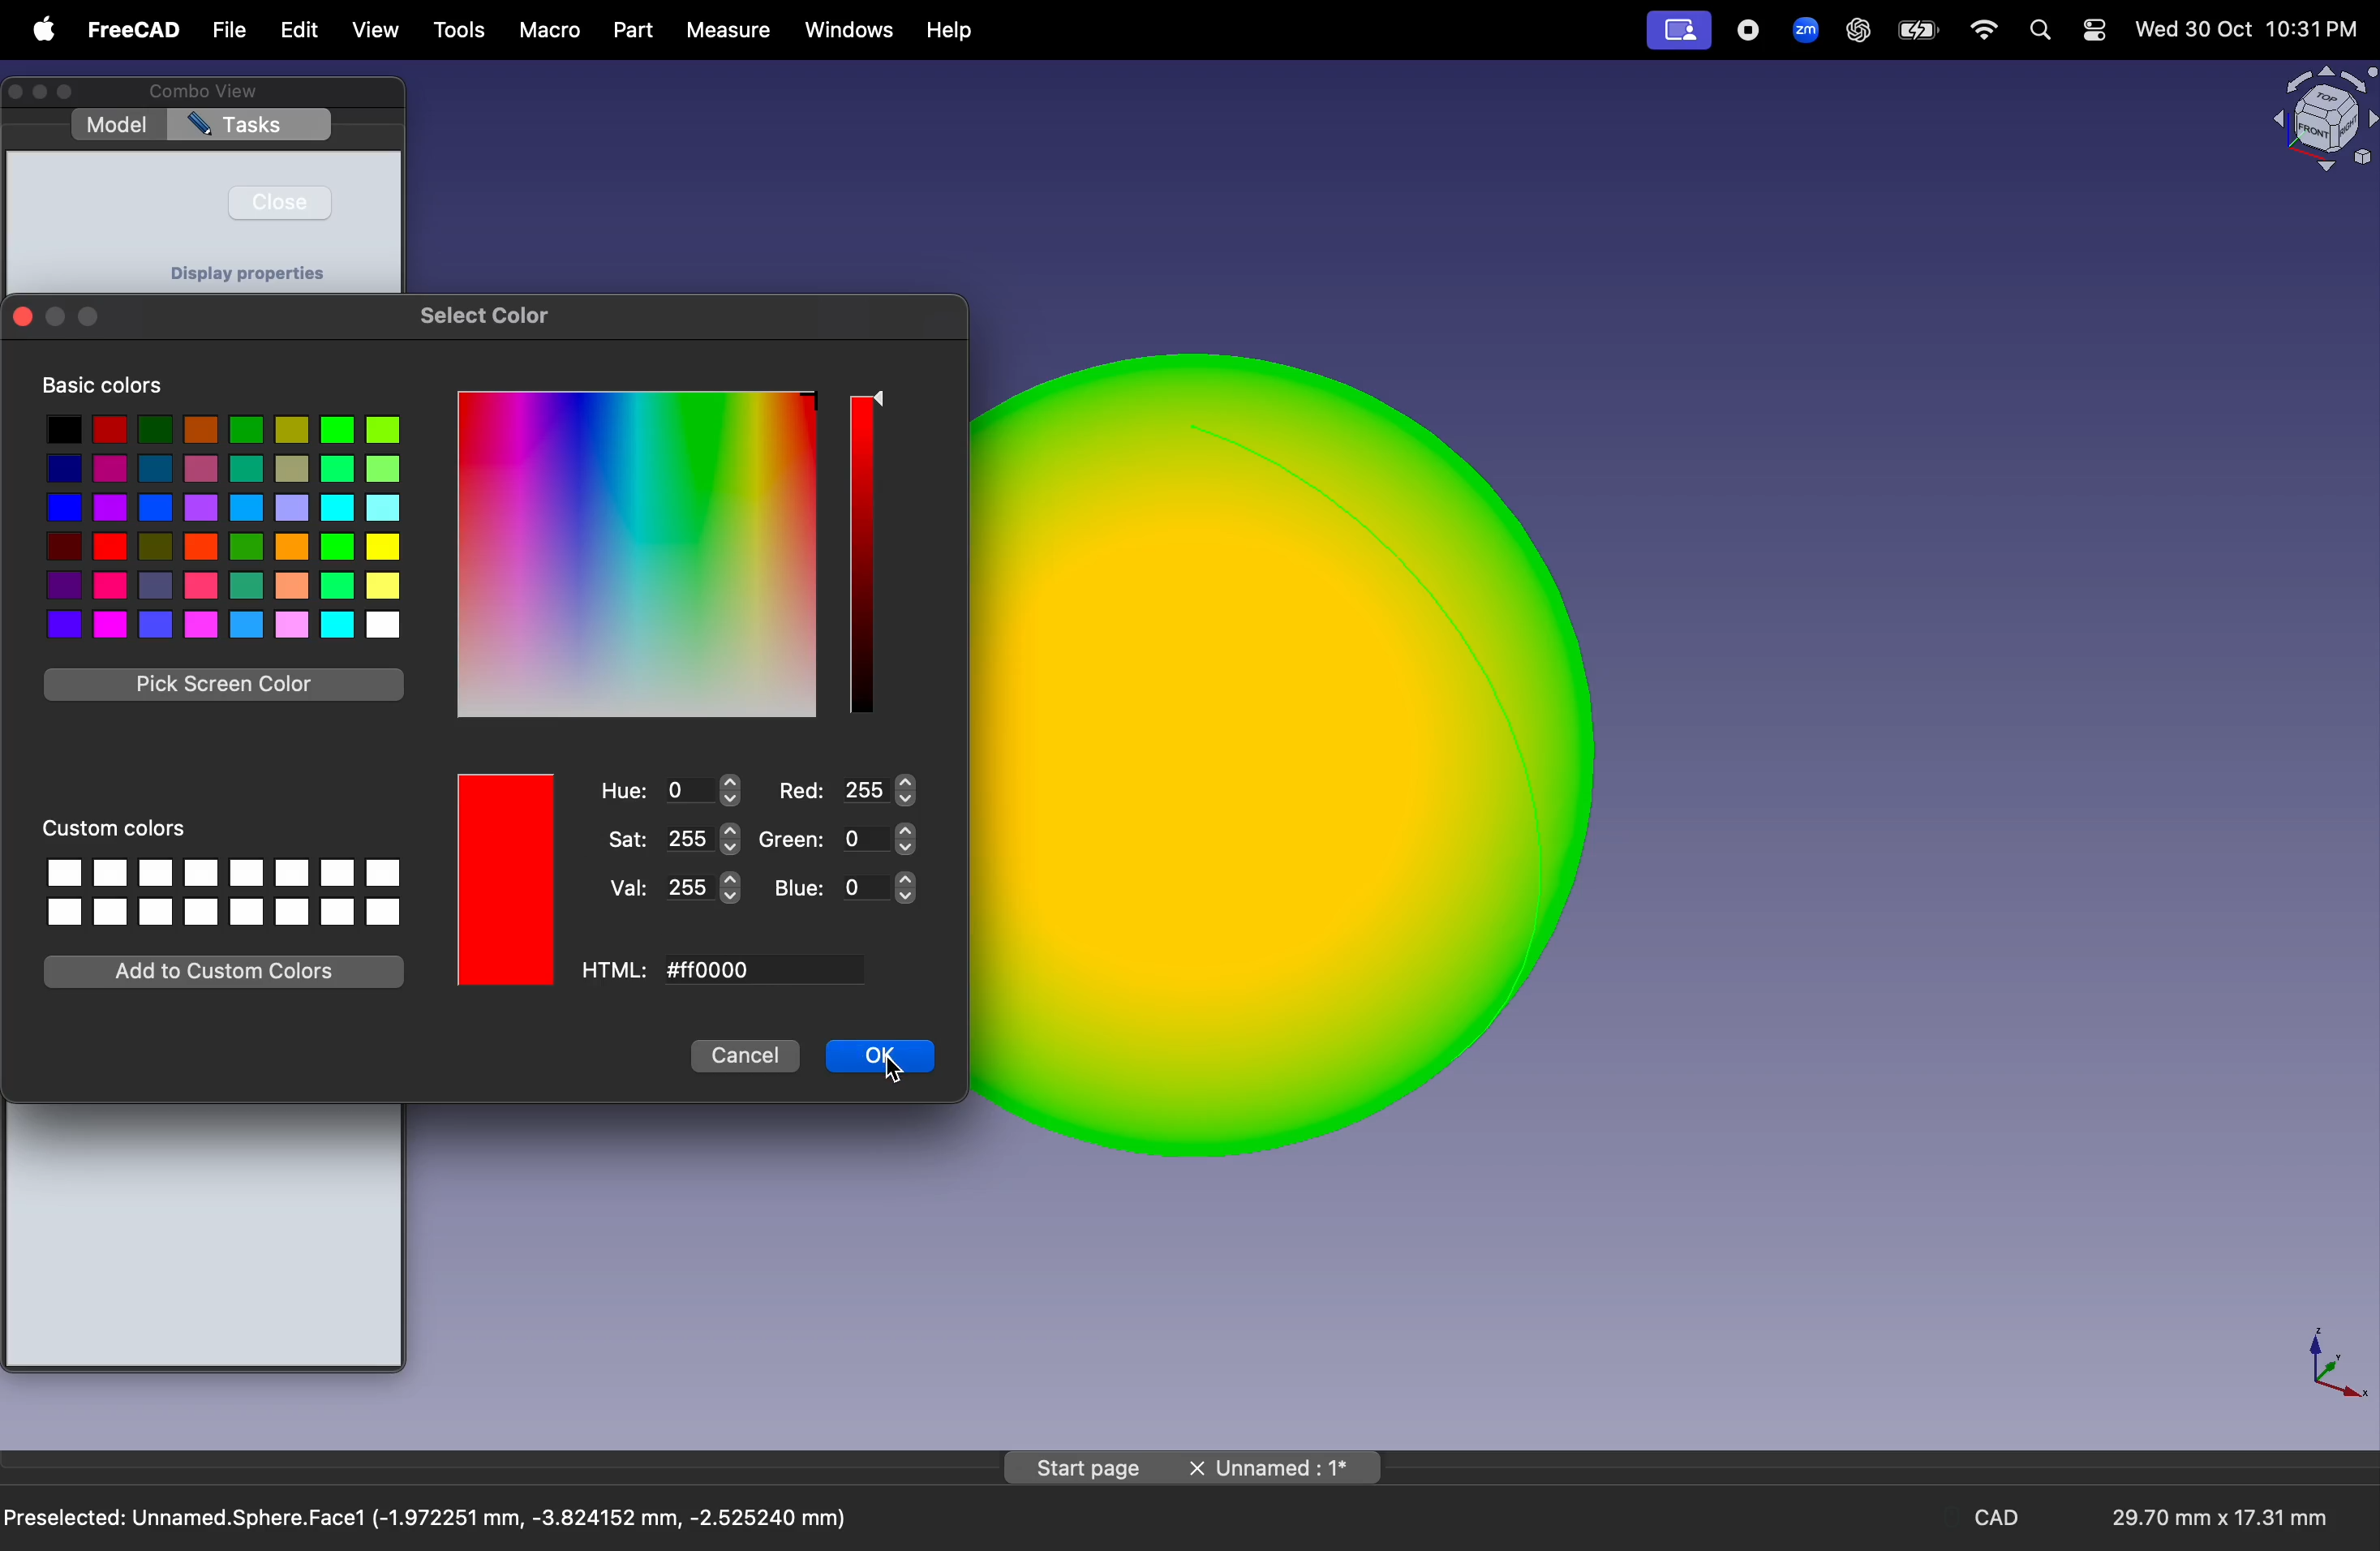 This screenshot has width=2380, height=1551. I want to click on apple menu, so click(38, 29).